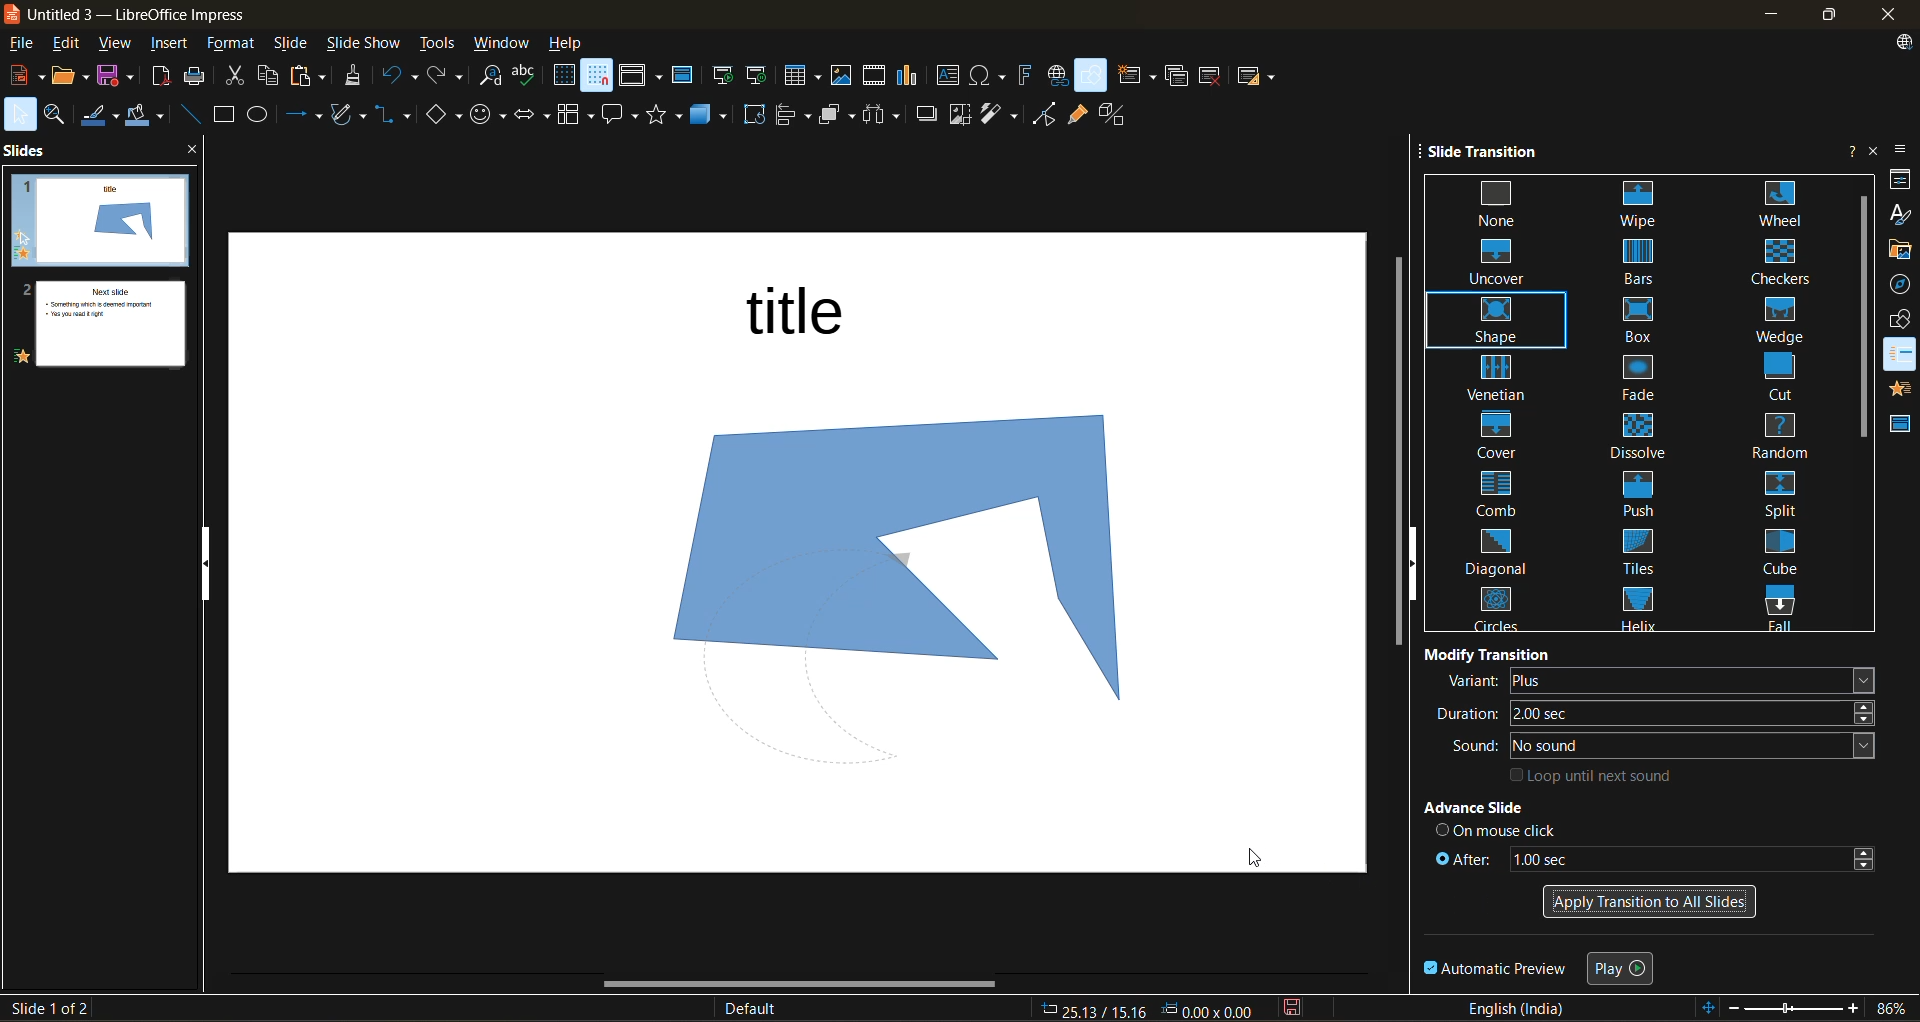 This screenshot has height=1022, width=1920. Describe the element at coordinates (1624, 966) in the screenshot. I see `play` at that location.